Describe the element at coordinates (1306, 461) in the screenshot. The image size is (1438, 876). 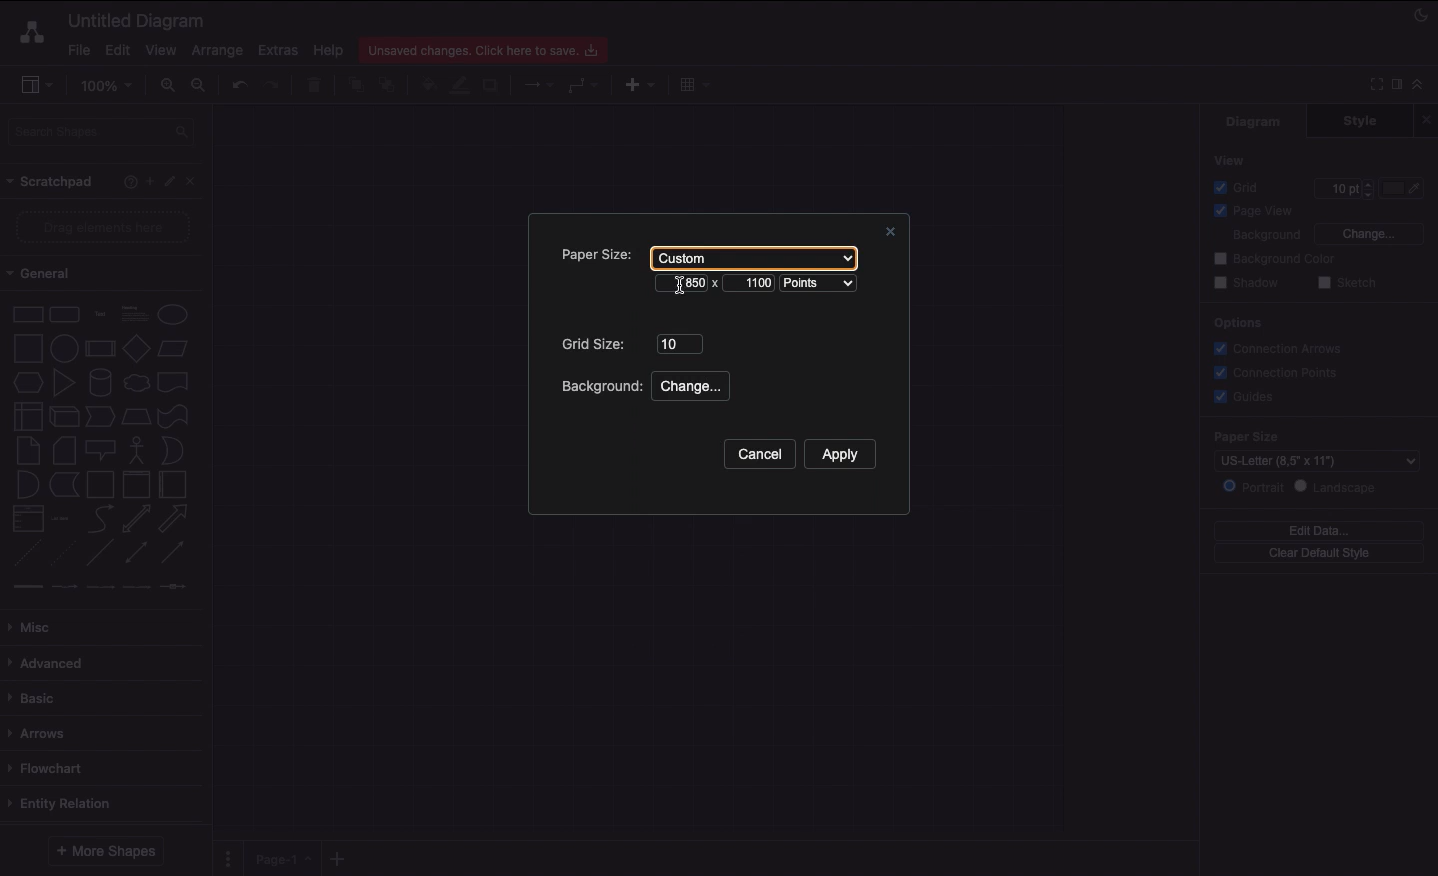
I see `US-Letter (8.5" x 11")` at that location.